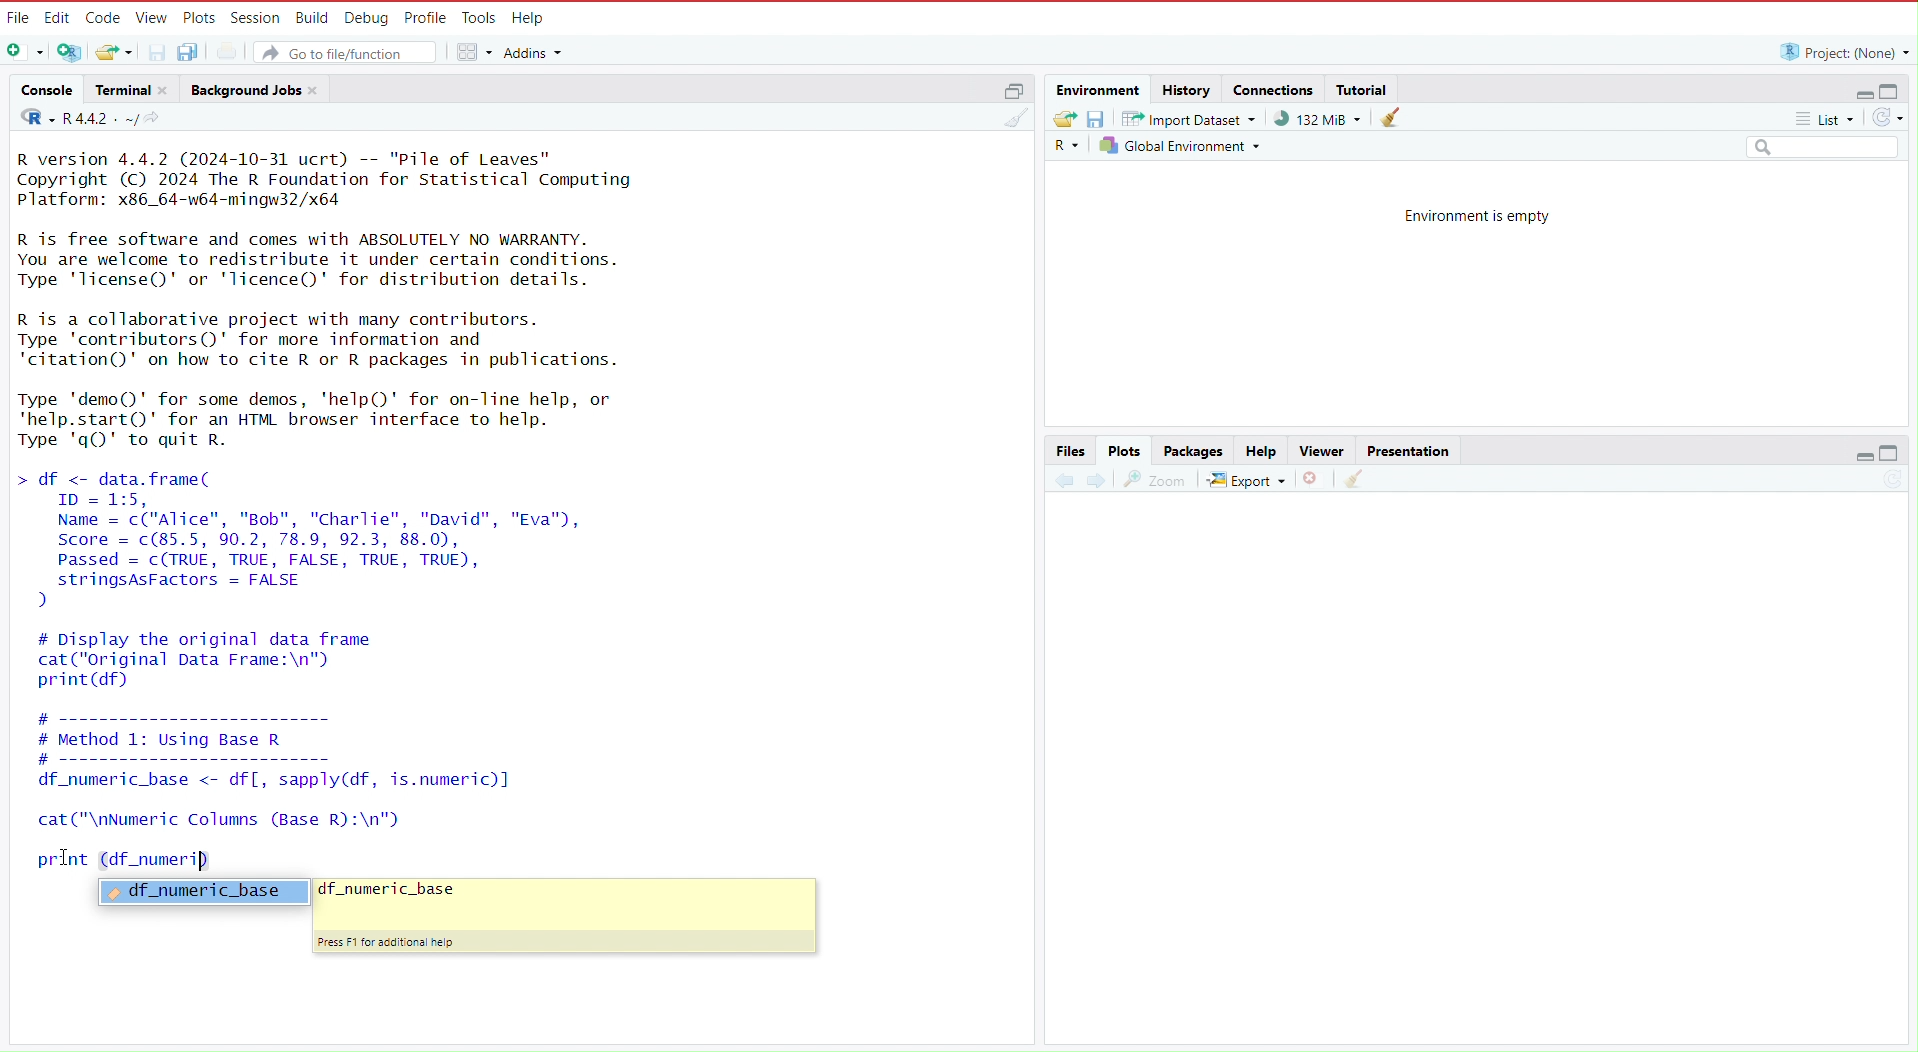 The image size is (1918, 1052). Describe the element at coordinates (327, 697) in the screenshot. I see `# Display the original data framecat("original Data Frame:\n")print (df)  # ----------------------  # Method 1: Using Base R  #------------------` at that location.